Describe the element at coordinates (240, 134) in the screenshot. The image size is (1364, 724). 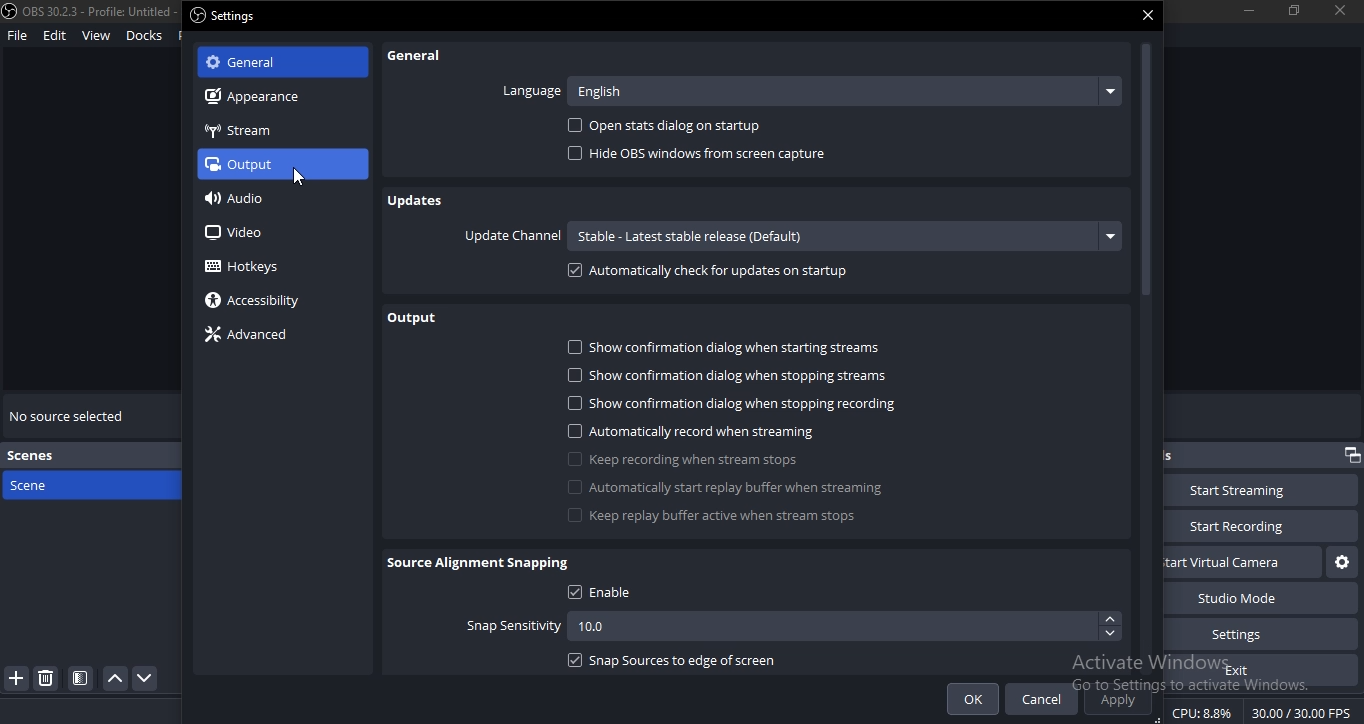
I see `stream` at that location.